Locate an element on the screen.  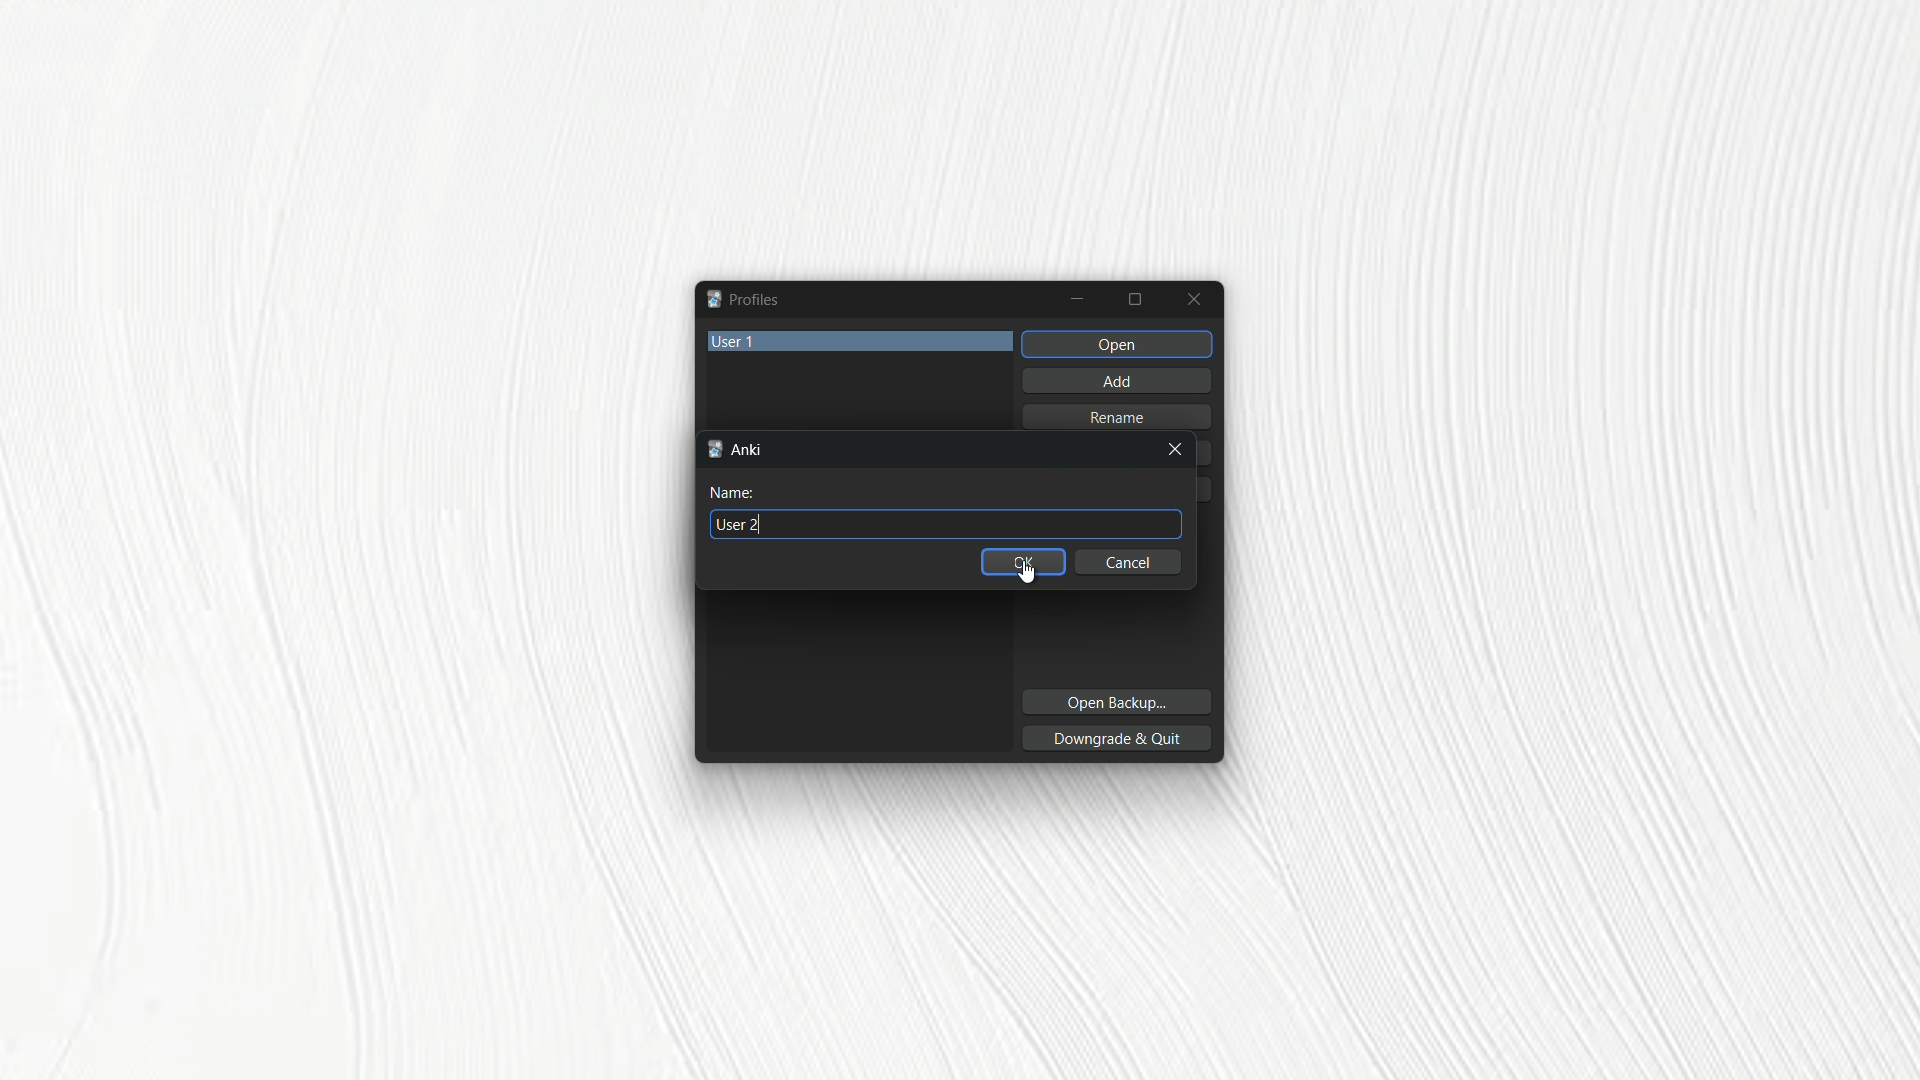
add is located at coordinates (1115, 378).